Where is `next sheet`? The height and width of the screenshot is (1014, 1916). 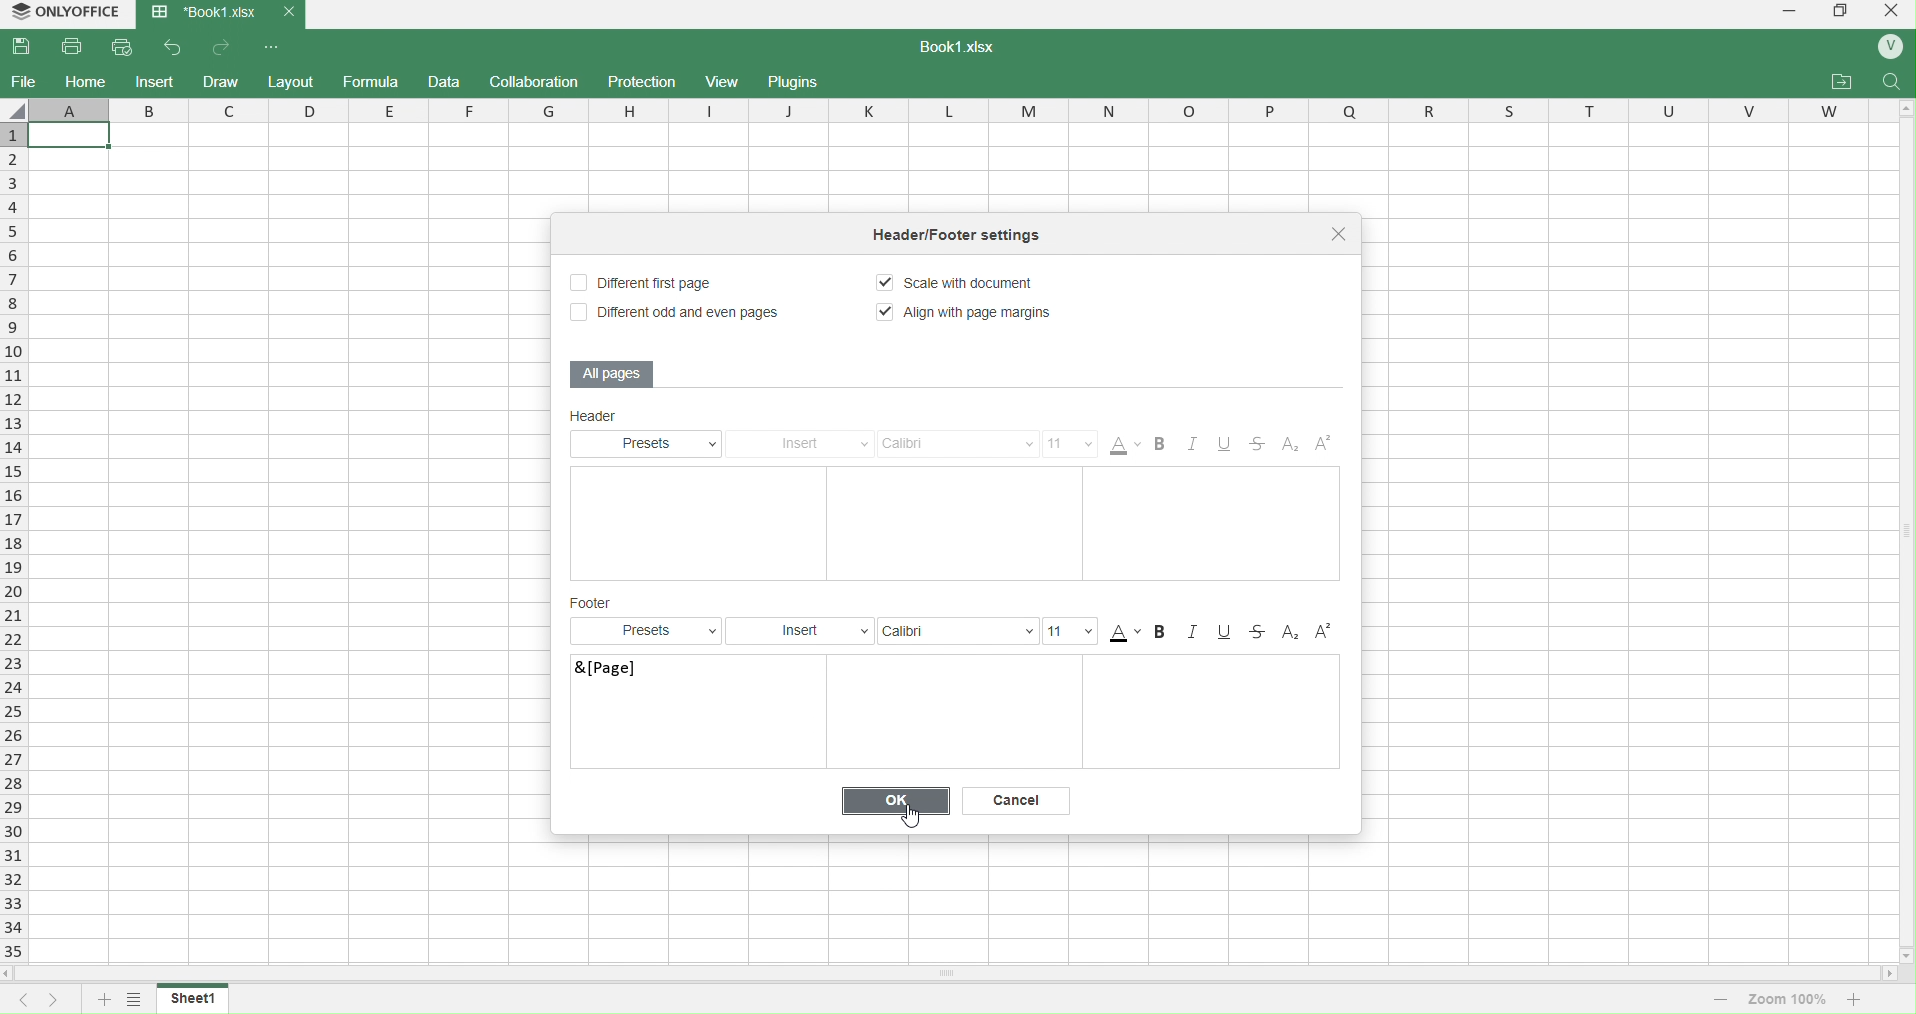
next sheet is located at coordinates (49, 1000).